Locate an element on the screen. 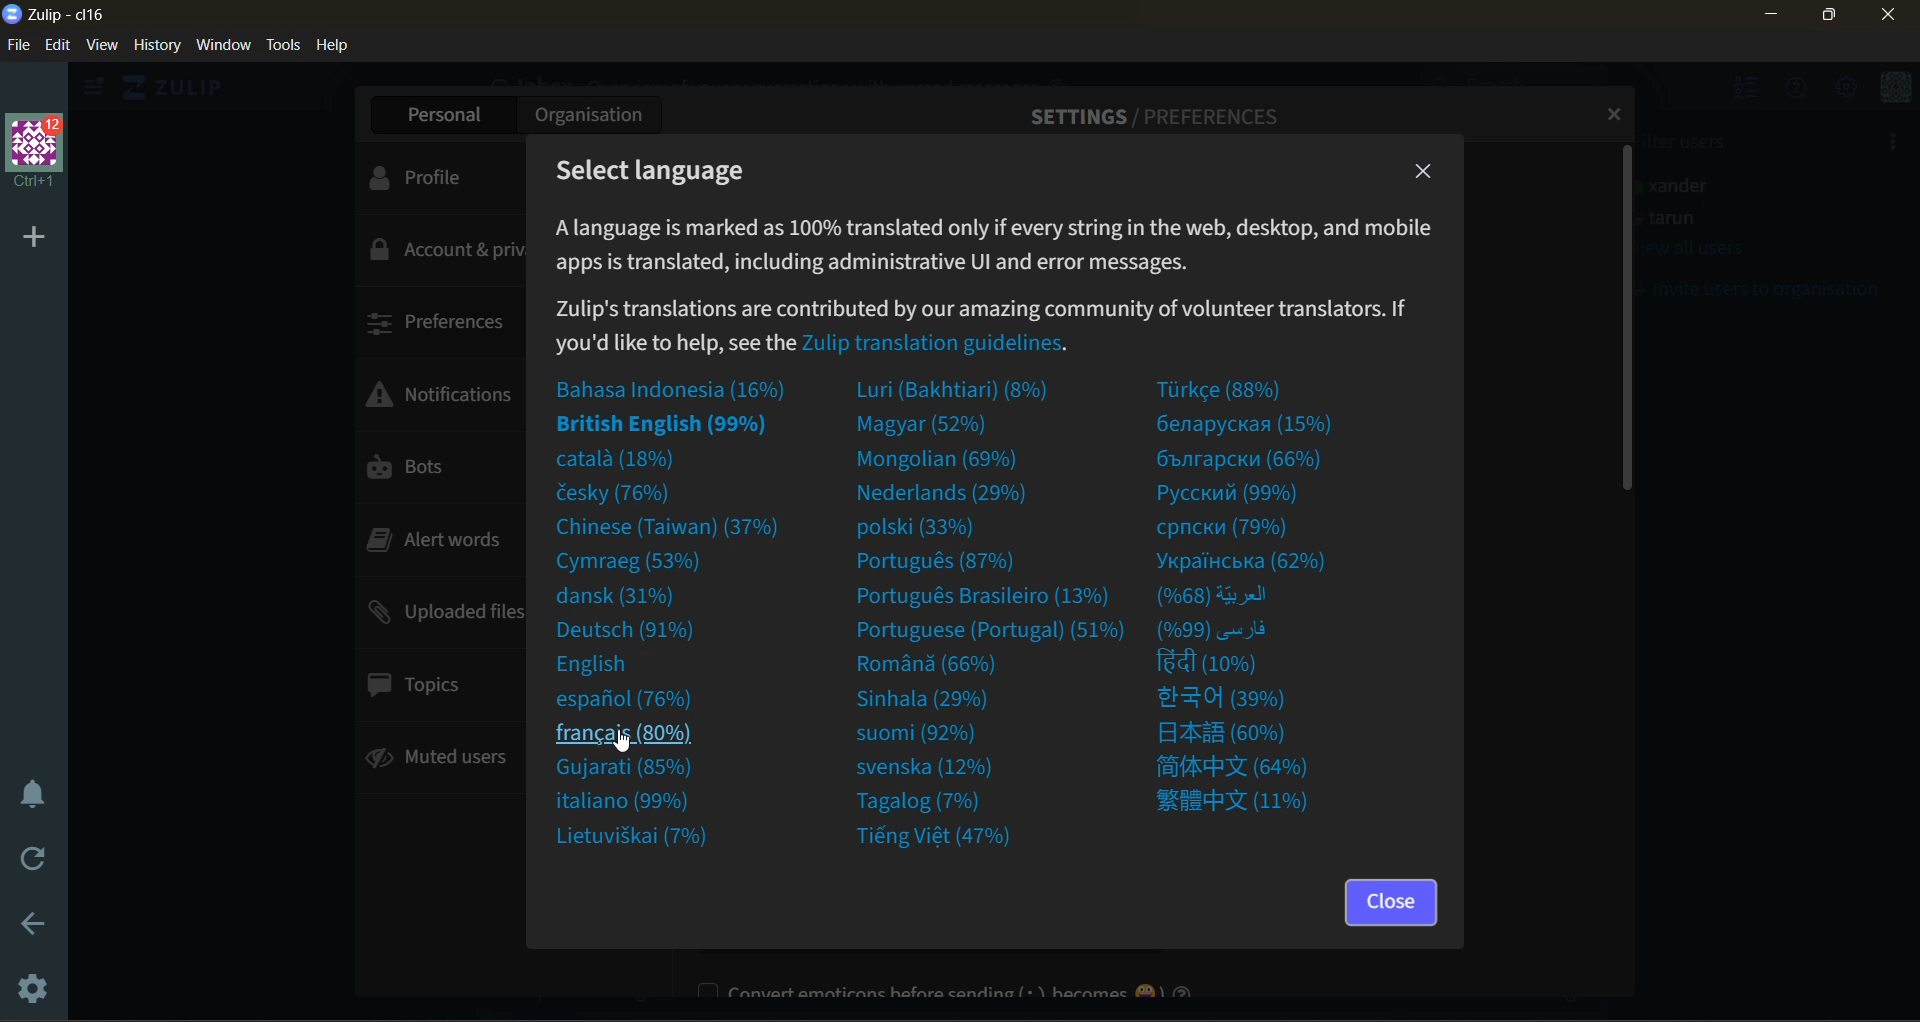 The height and width of the screenshot is (1022, 1920). french is located at coordinates (636, 733).